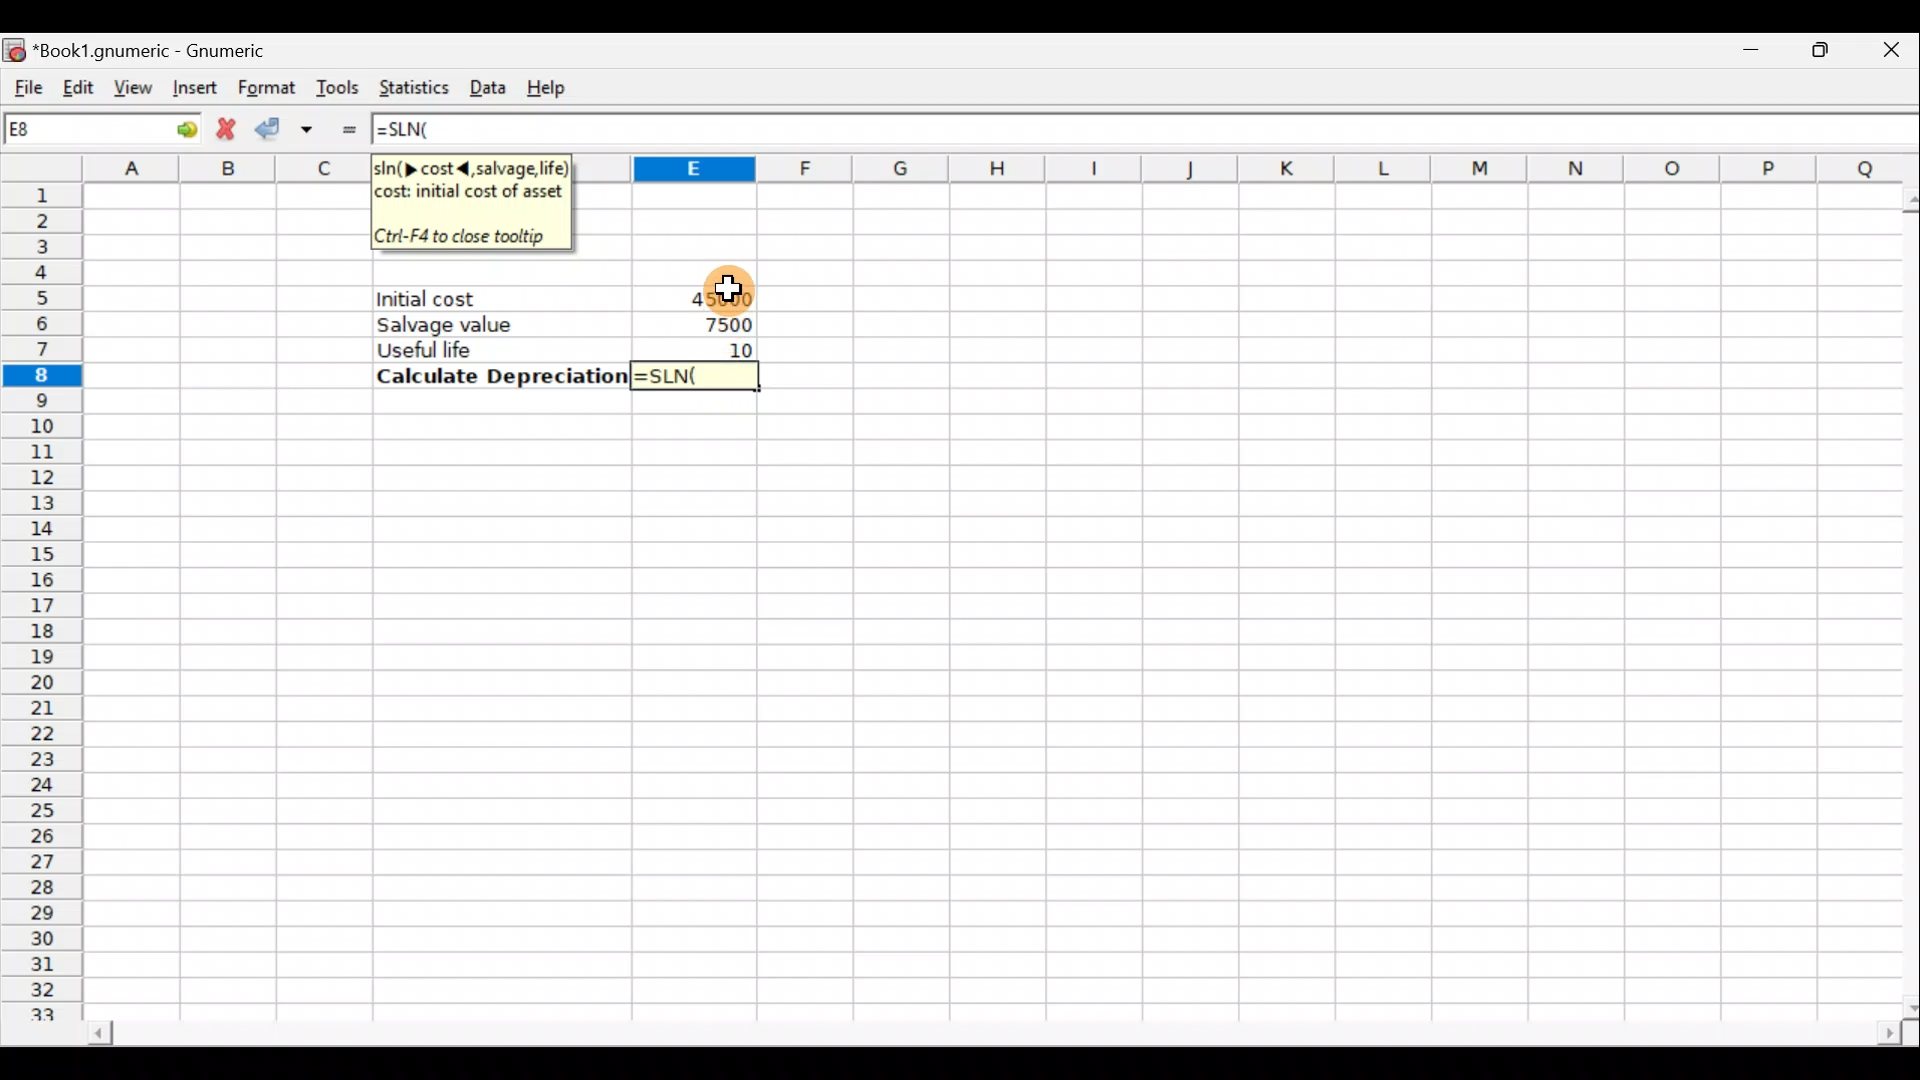 This screenshot has width=1920, height=1080. Describe the element at coordinates (553, 85) in the screenshot. I see `Help` at that location.